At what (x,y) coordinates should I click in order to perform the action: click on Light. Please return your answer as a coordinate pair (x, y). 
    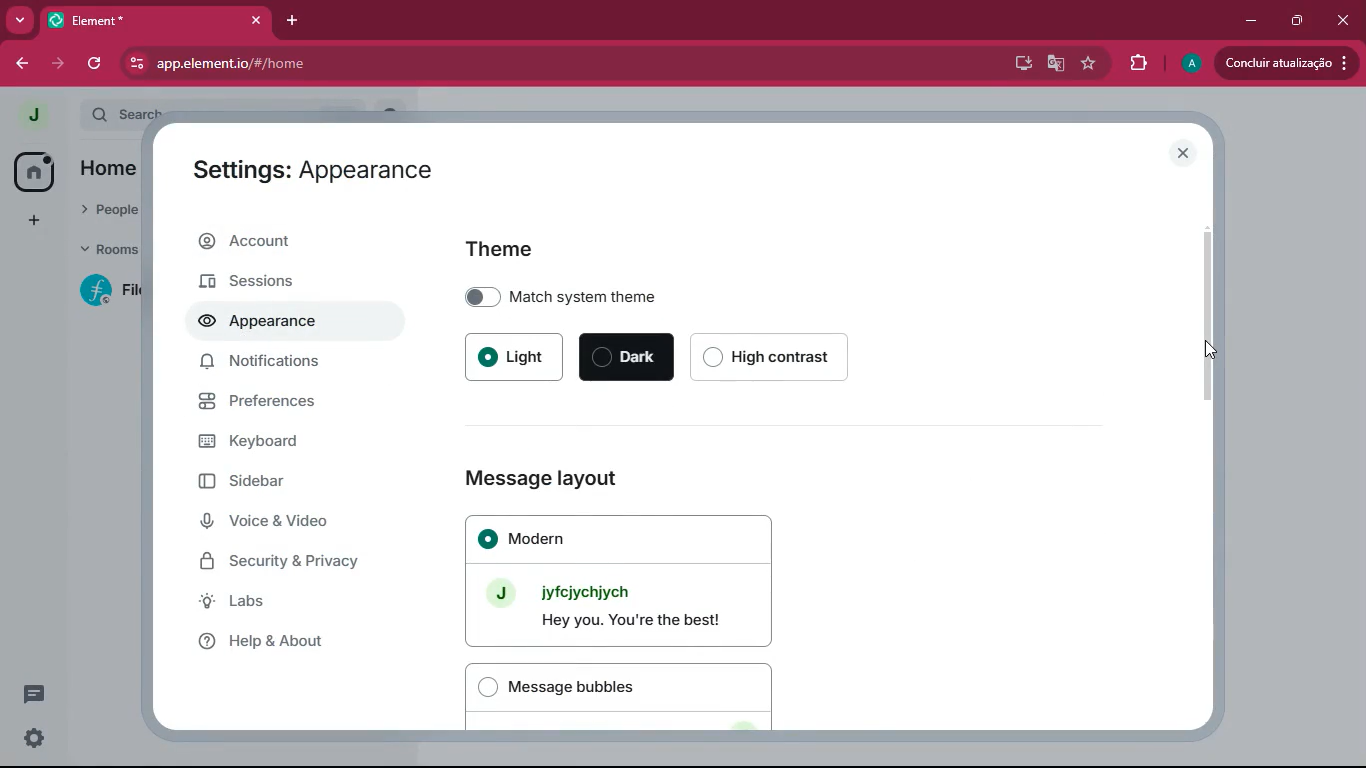
    Looking at the image, I should click on (510, 358).